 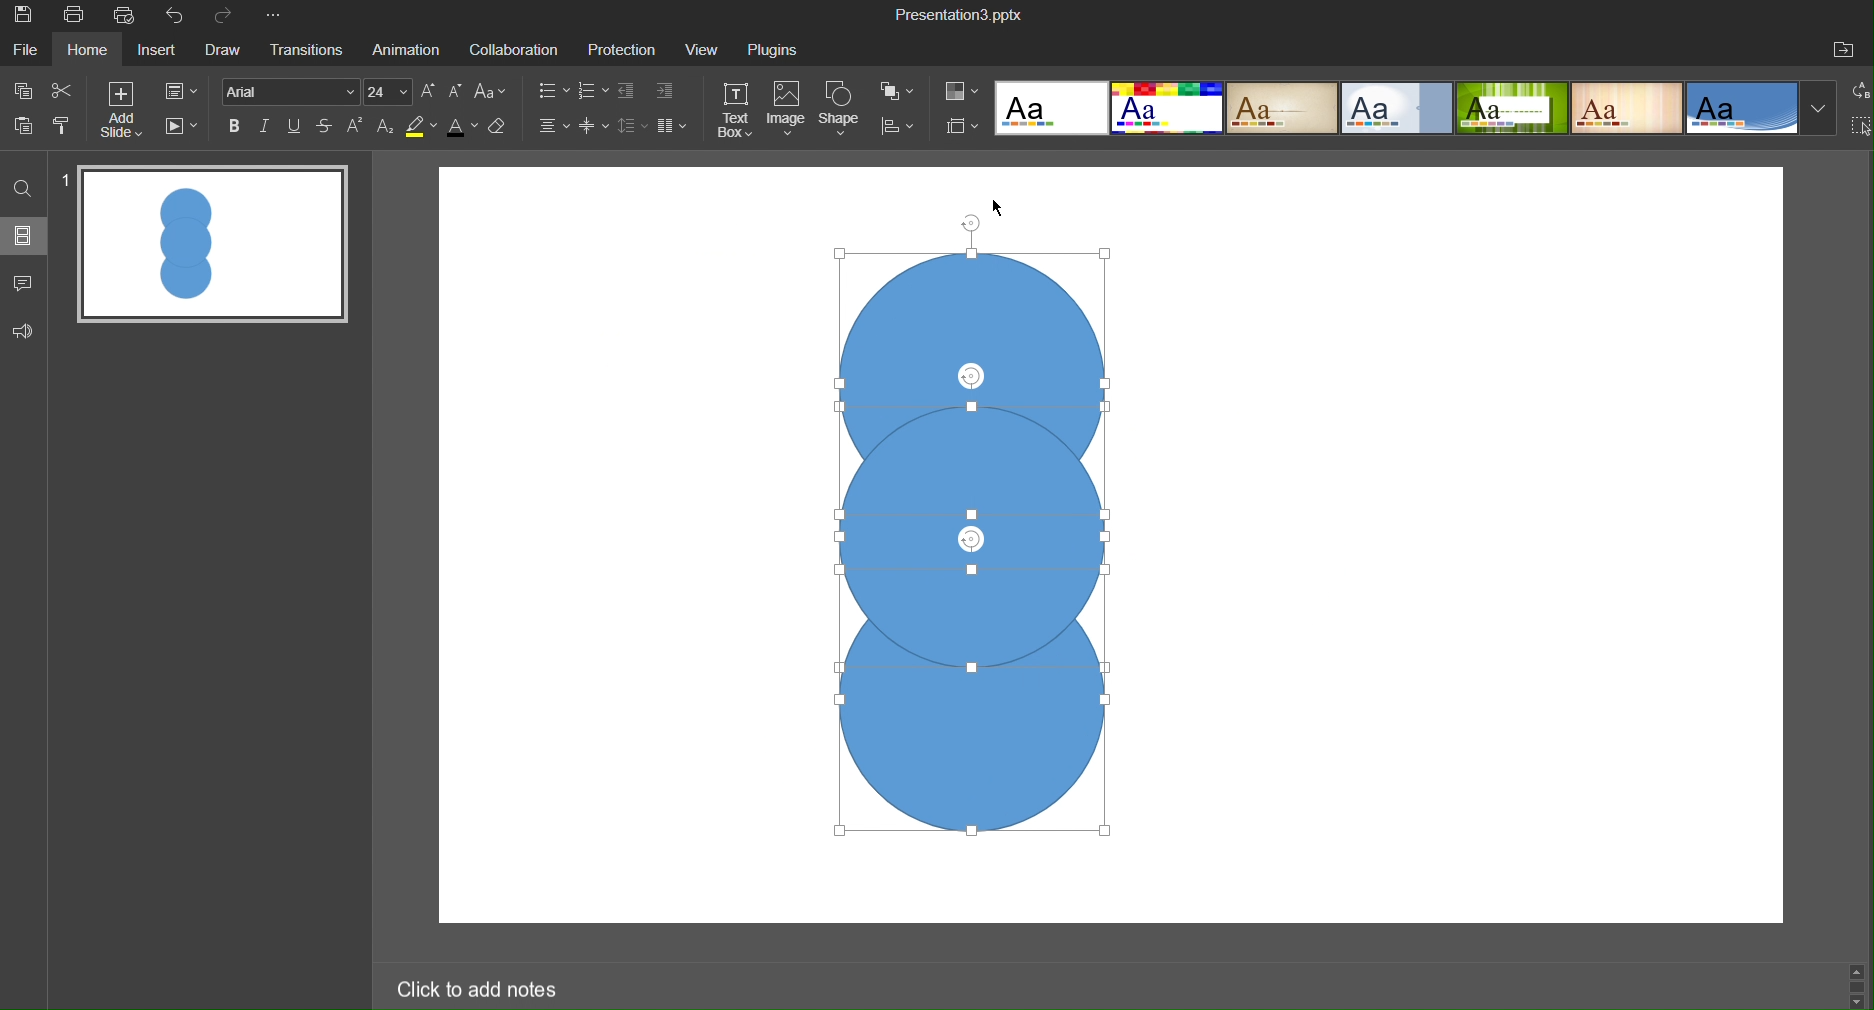 What do you see at coordinates (131, 115) in the screenshot?
I see `Add Slide` at bounding box center [131, 115].